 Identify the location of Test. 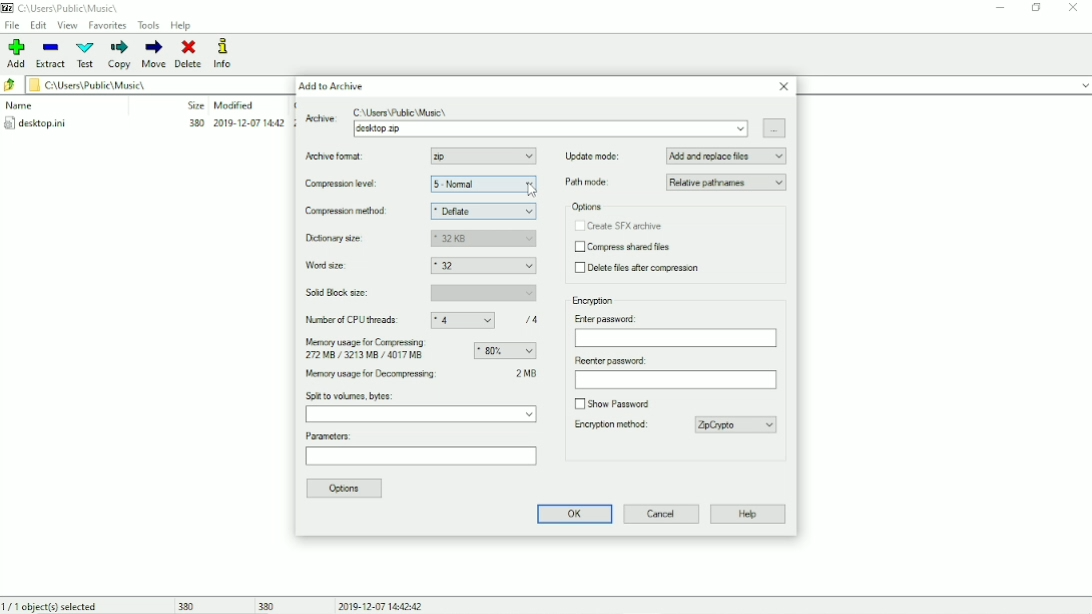
(86, 55).